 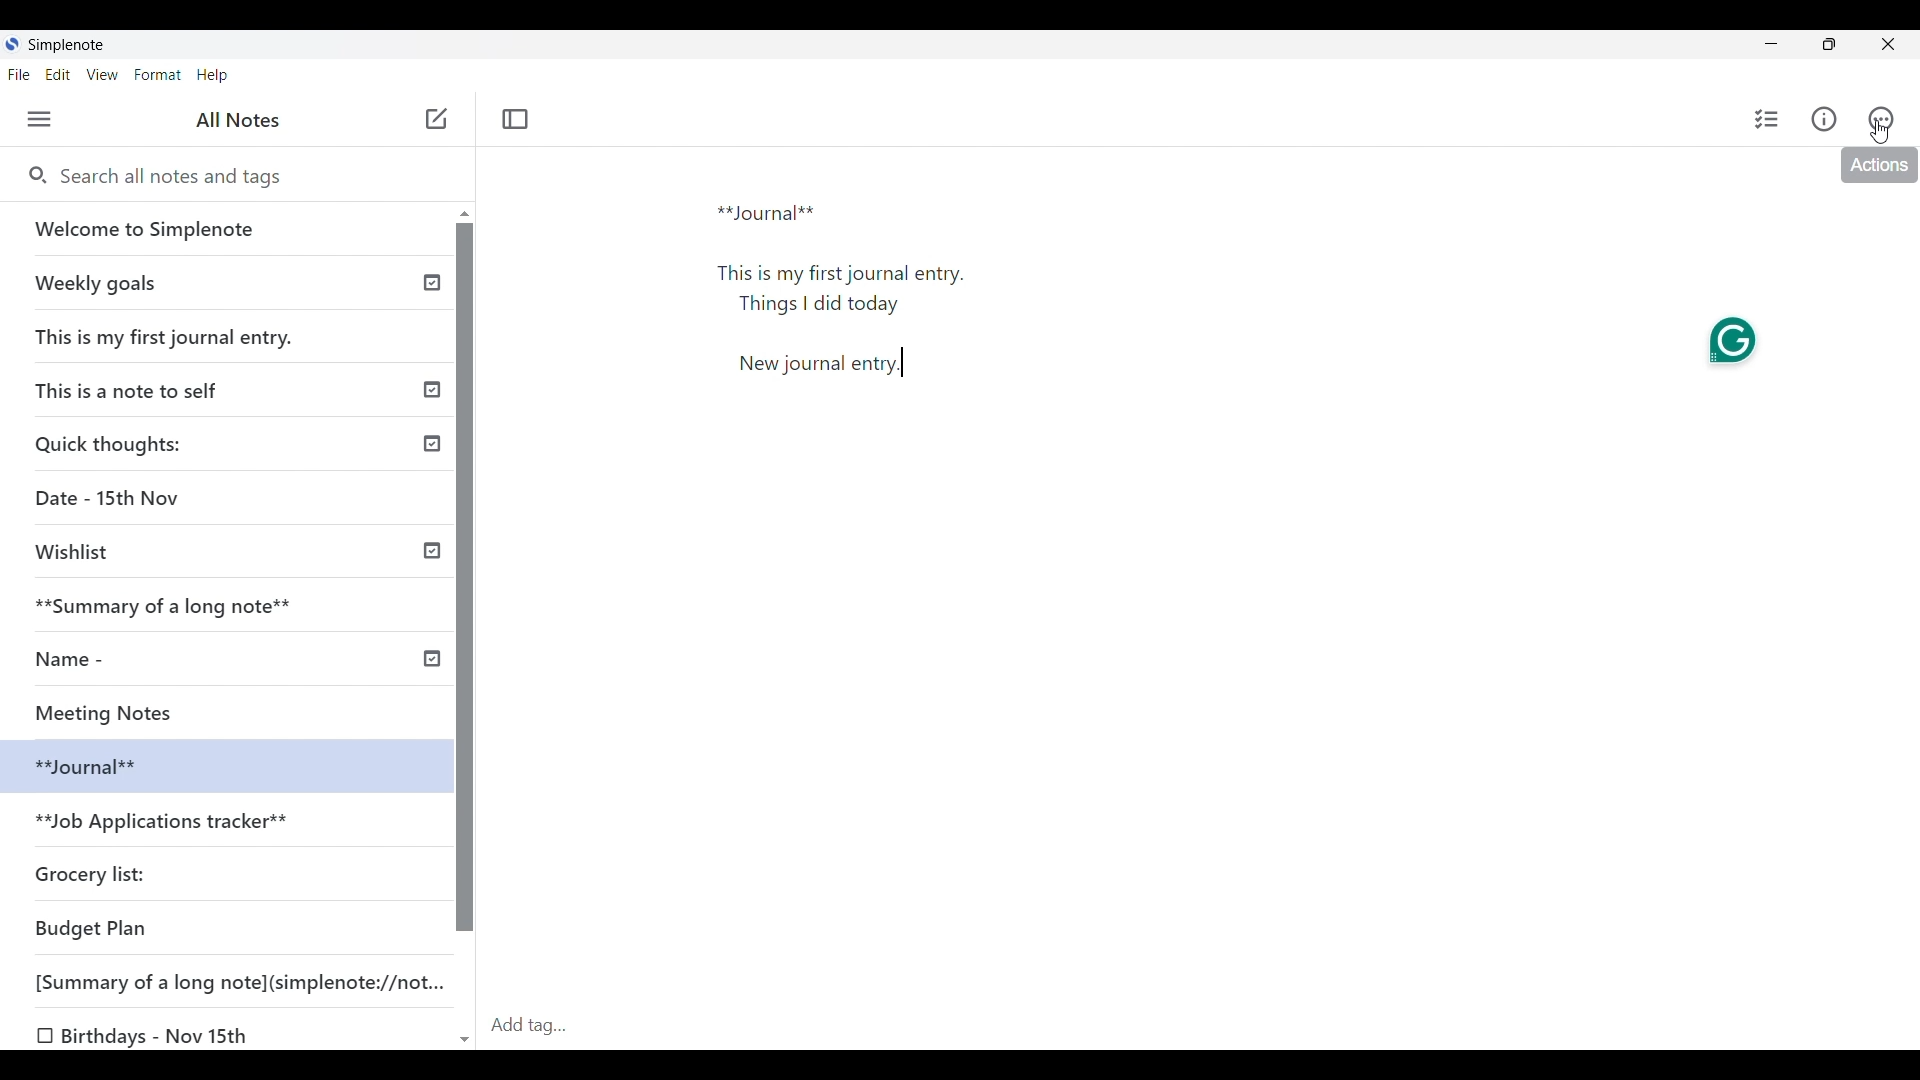 I want to click on File menu, so click(x=20, y=75).